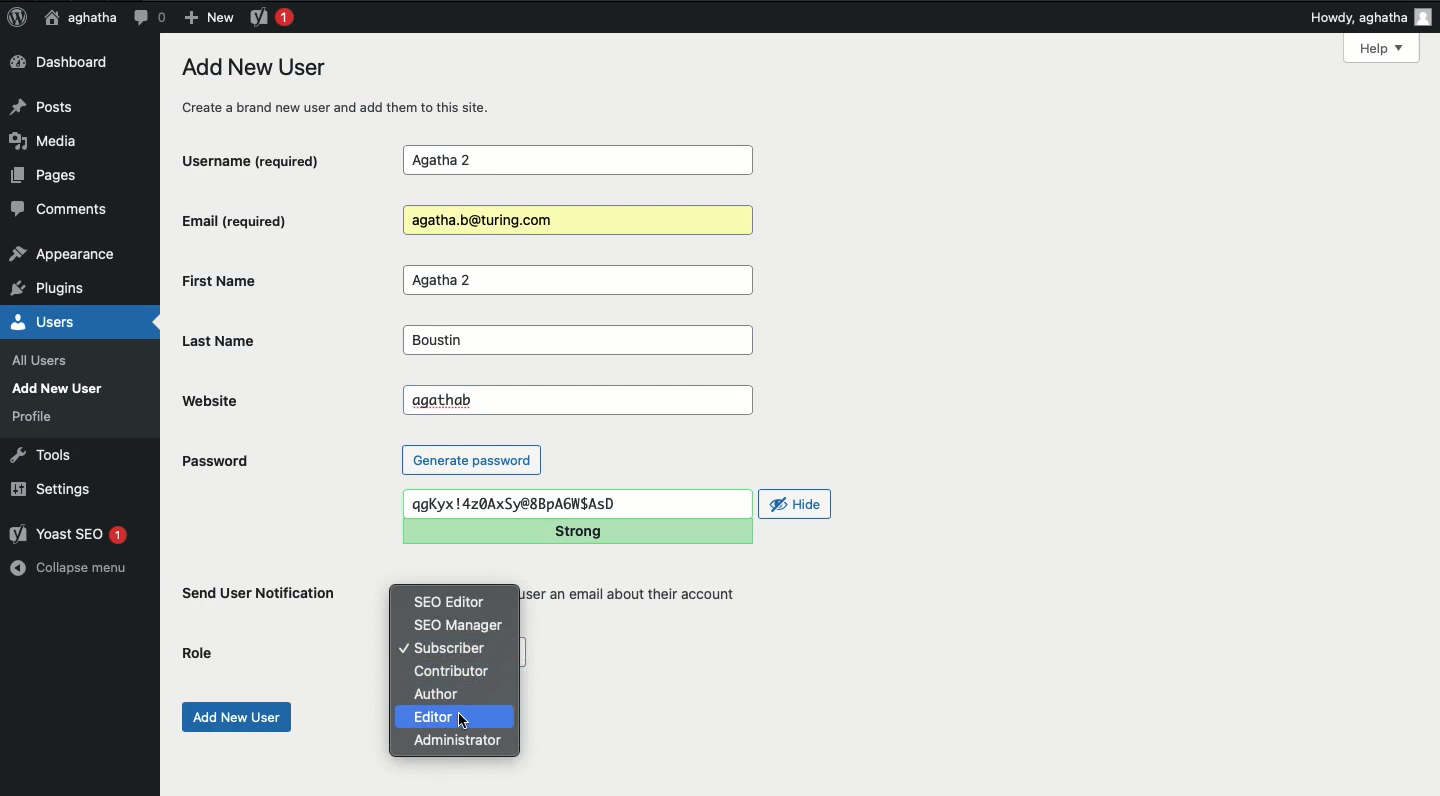 This screenshot has height=796, width=1440. Describe the element at coordinates (42, 453) in the screenshot. I see `Tools` at that location.